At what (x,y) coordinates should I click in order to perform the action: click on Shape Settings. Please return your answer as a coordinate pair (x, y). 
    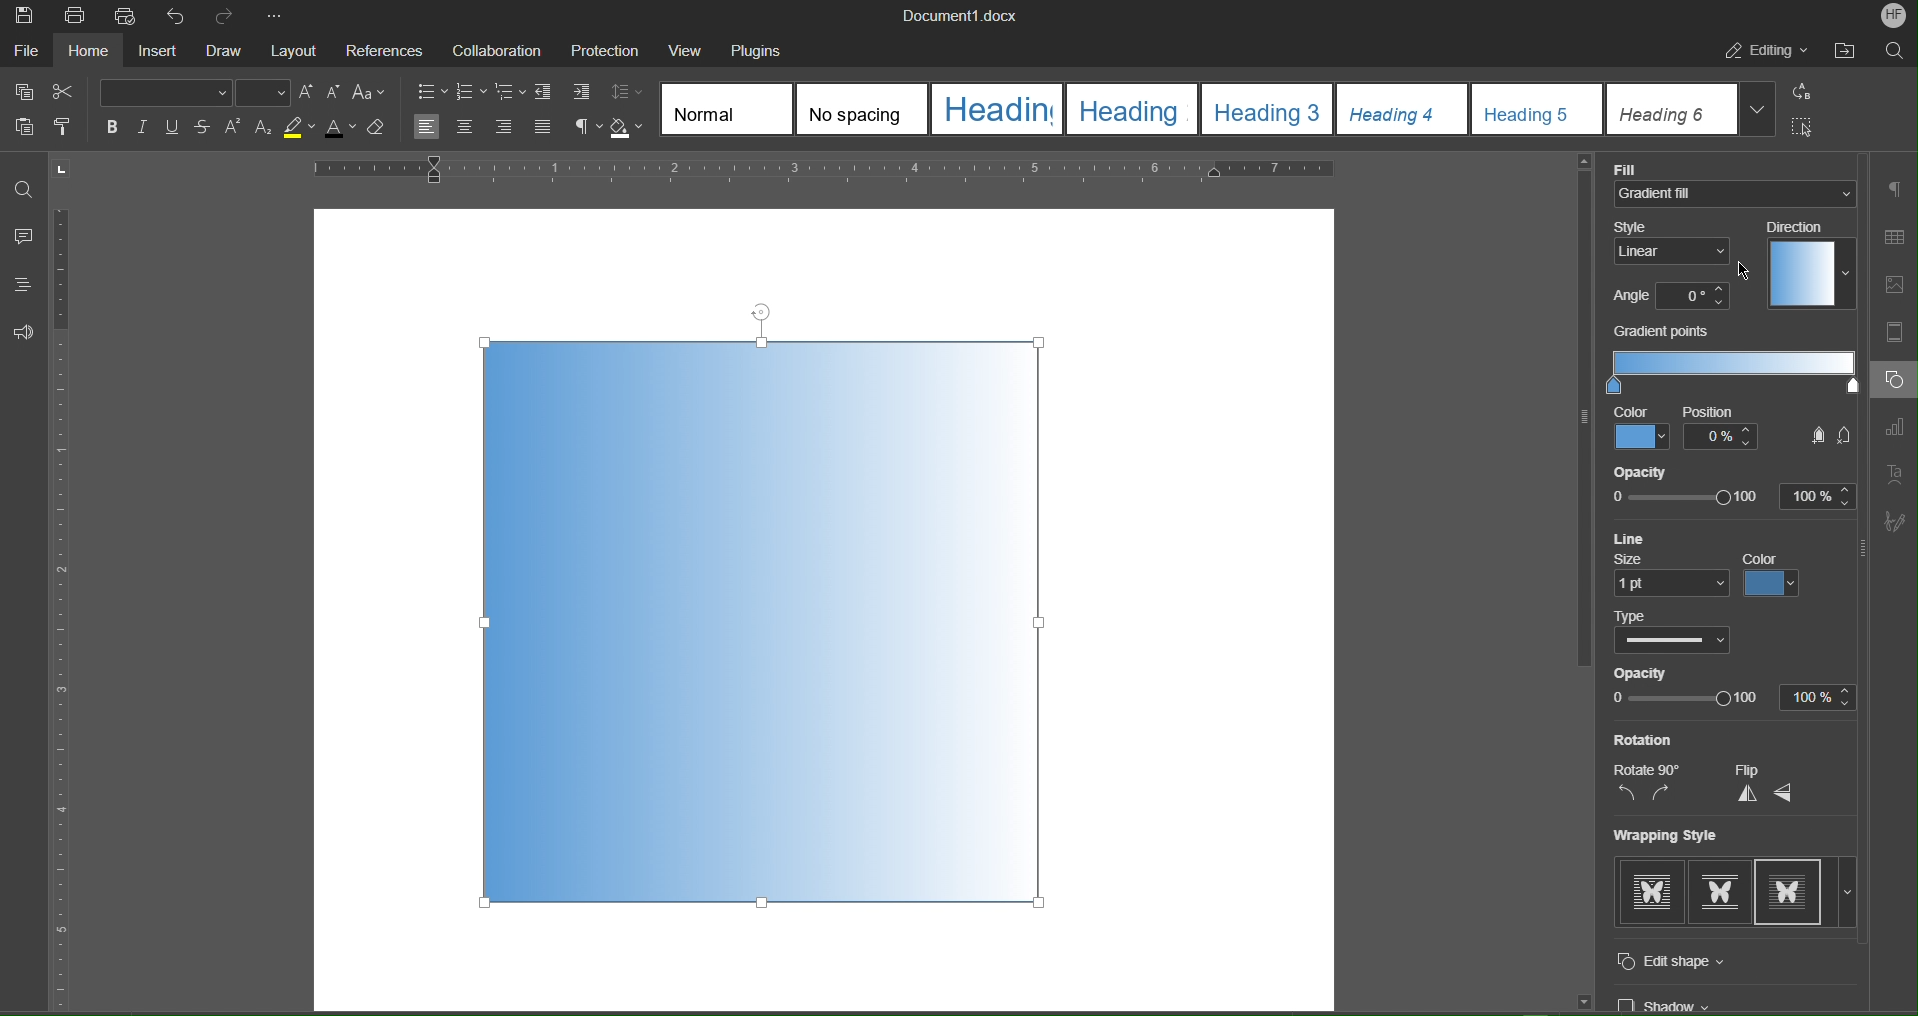
    Looking at the image, I should click on (1893, 381).